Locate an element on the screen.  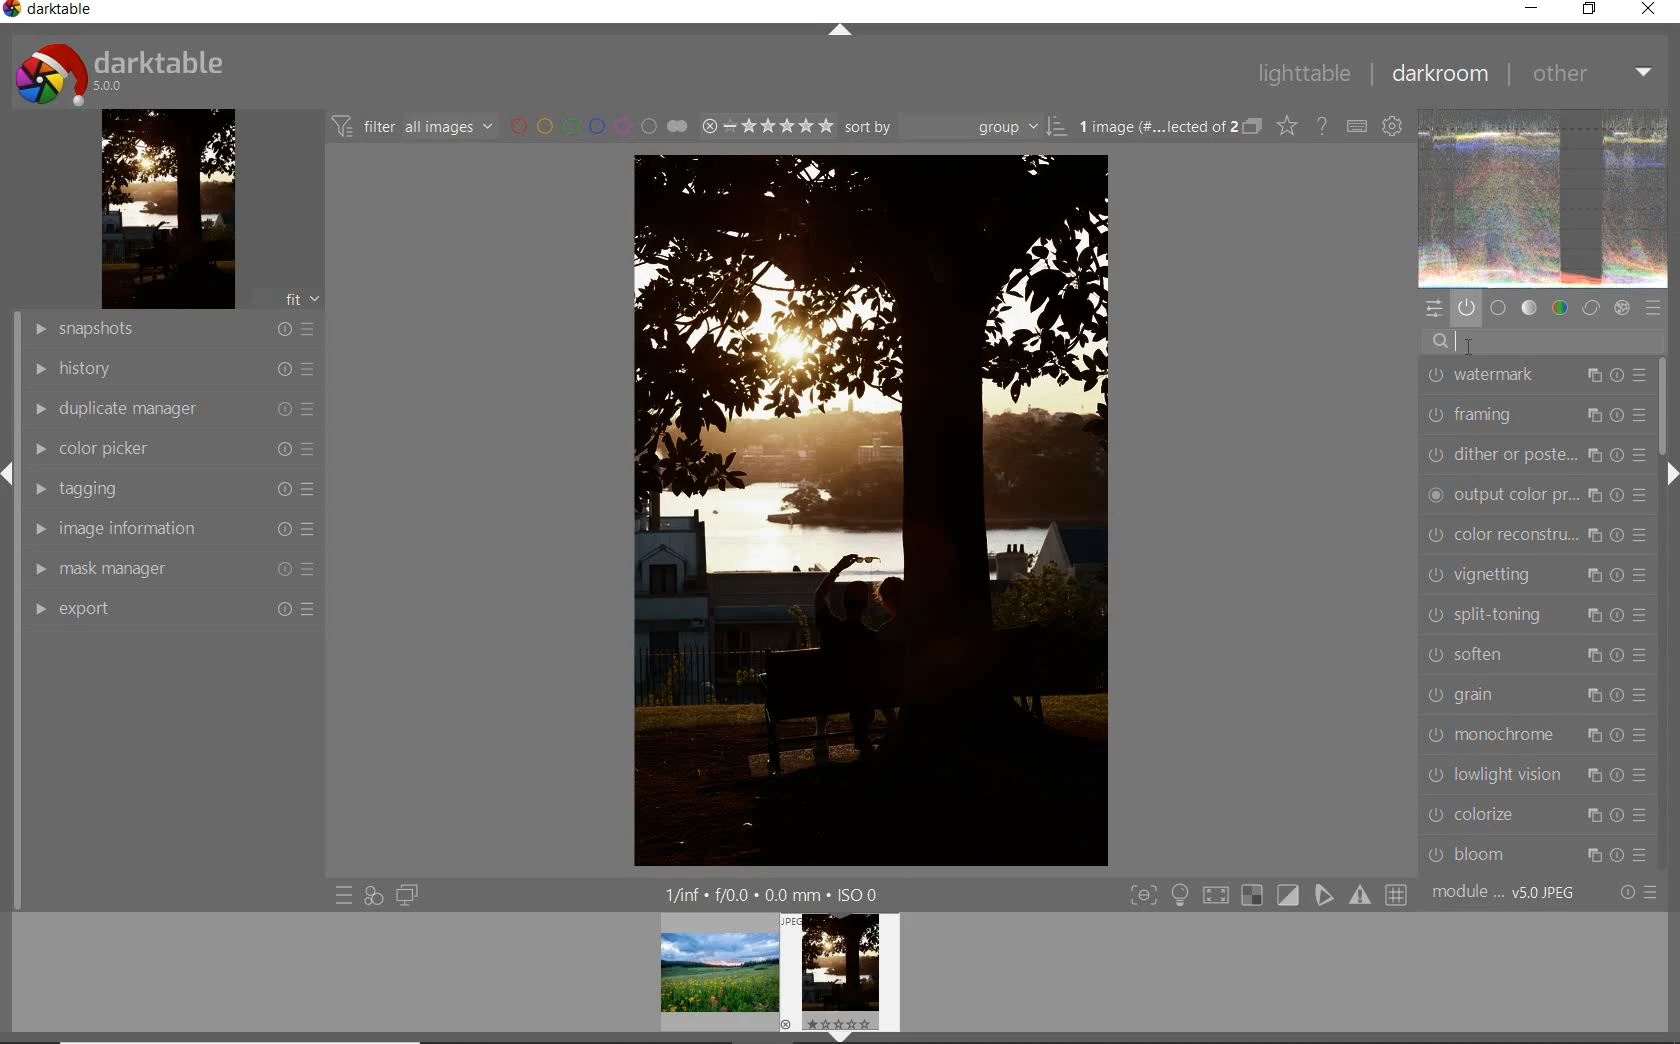
lowlight vision is located at coordinates (1536, 774).